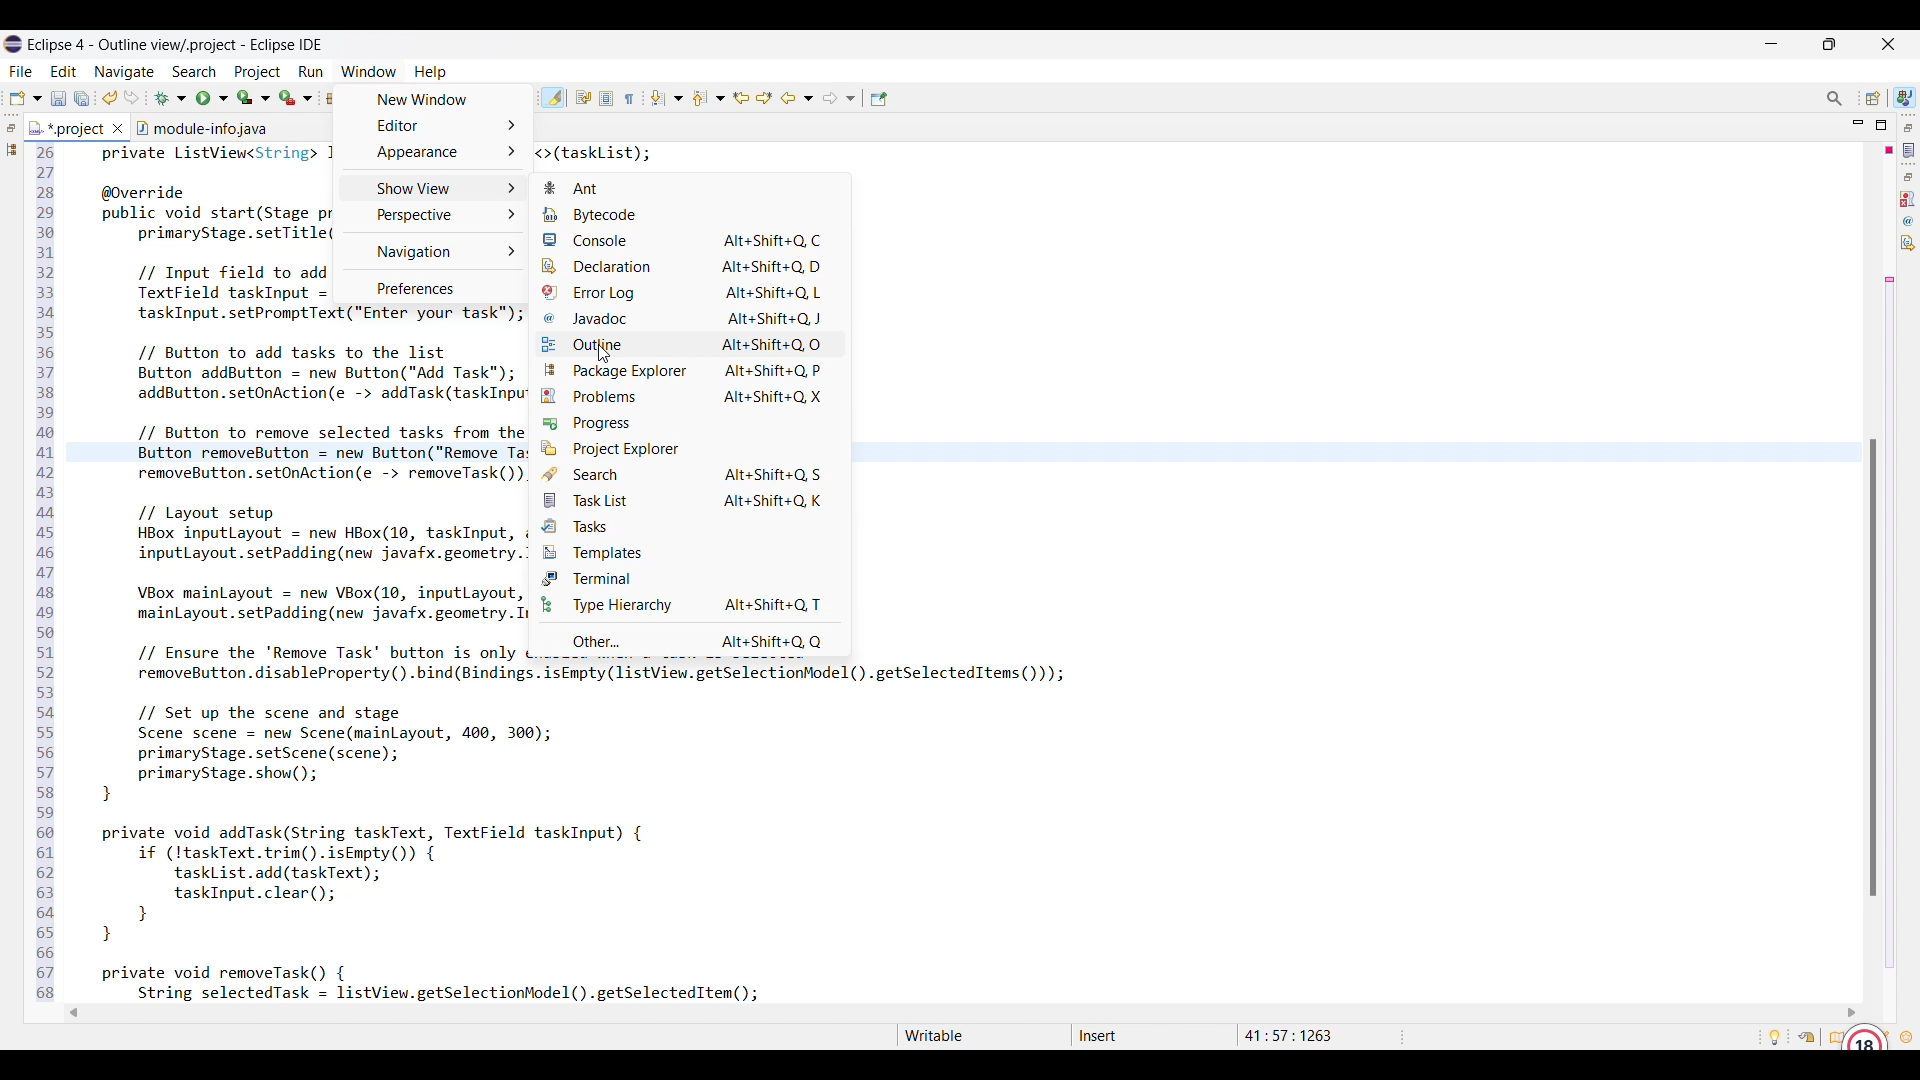 This screenshot has height=1080, width=1920. Describe the element at coordinates (1832, 1037) in the screenshot. I see `Overview` at that location.